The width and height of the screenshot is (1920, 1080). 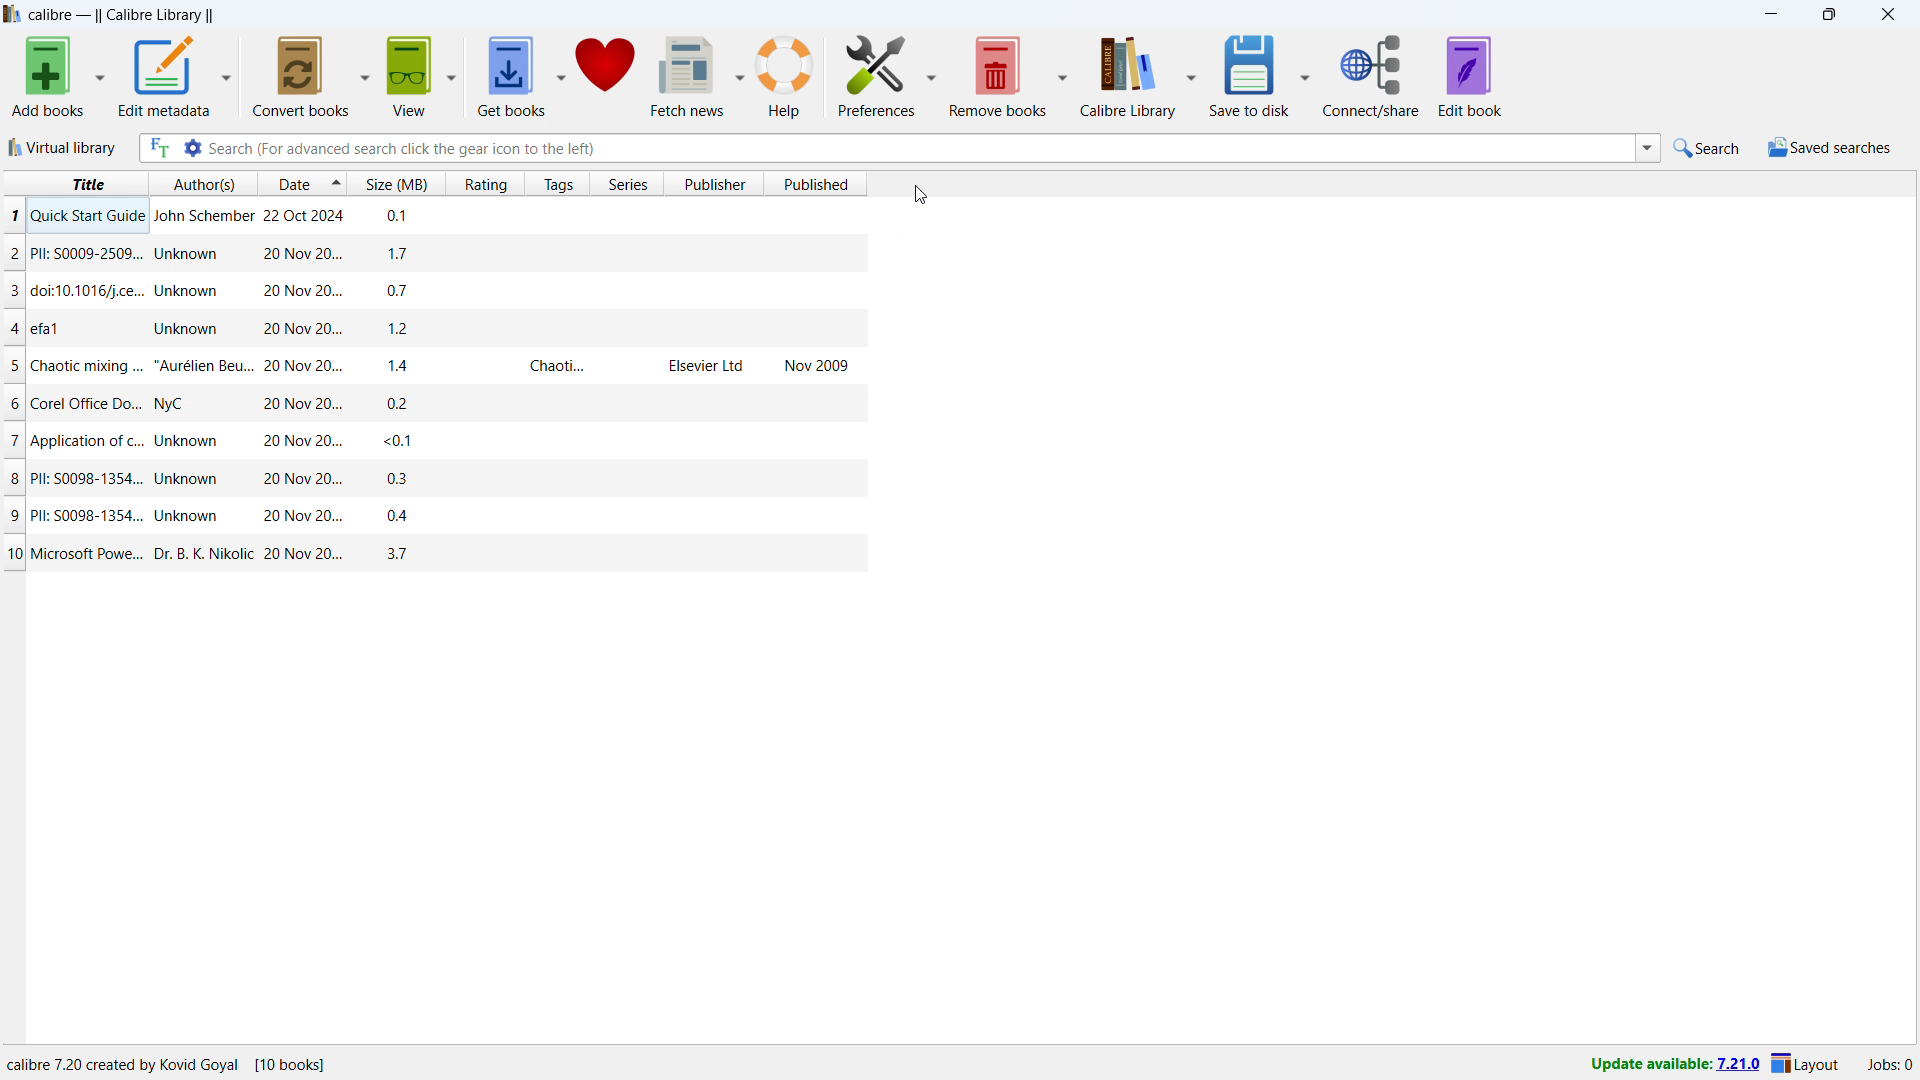 What do you see at coordinates (366, 74) in the screenshot?
I see `convert books options` at bounding box center [366, 74].